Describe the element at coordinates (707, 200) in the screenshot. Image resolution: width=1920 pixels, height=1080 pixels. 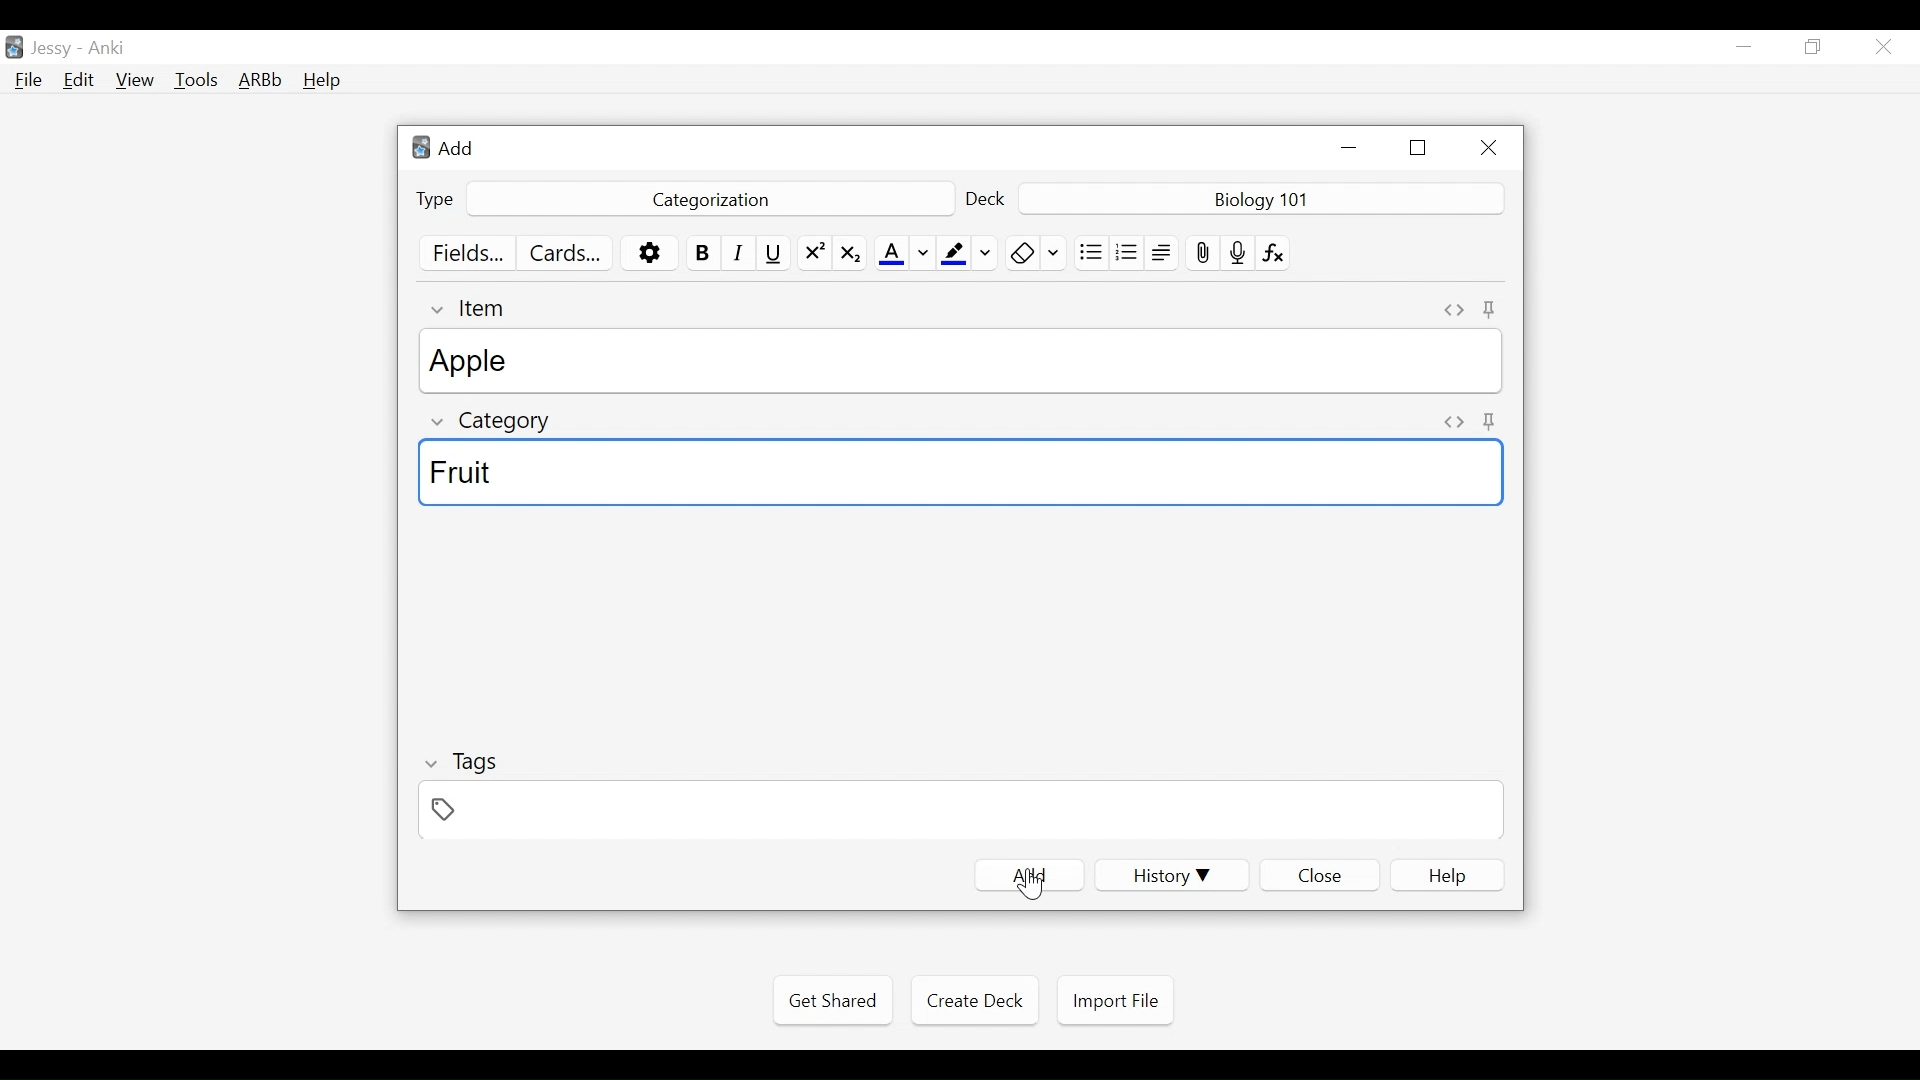
I see `Categorization` at that location.